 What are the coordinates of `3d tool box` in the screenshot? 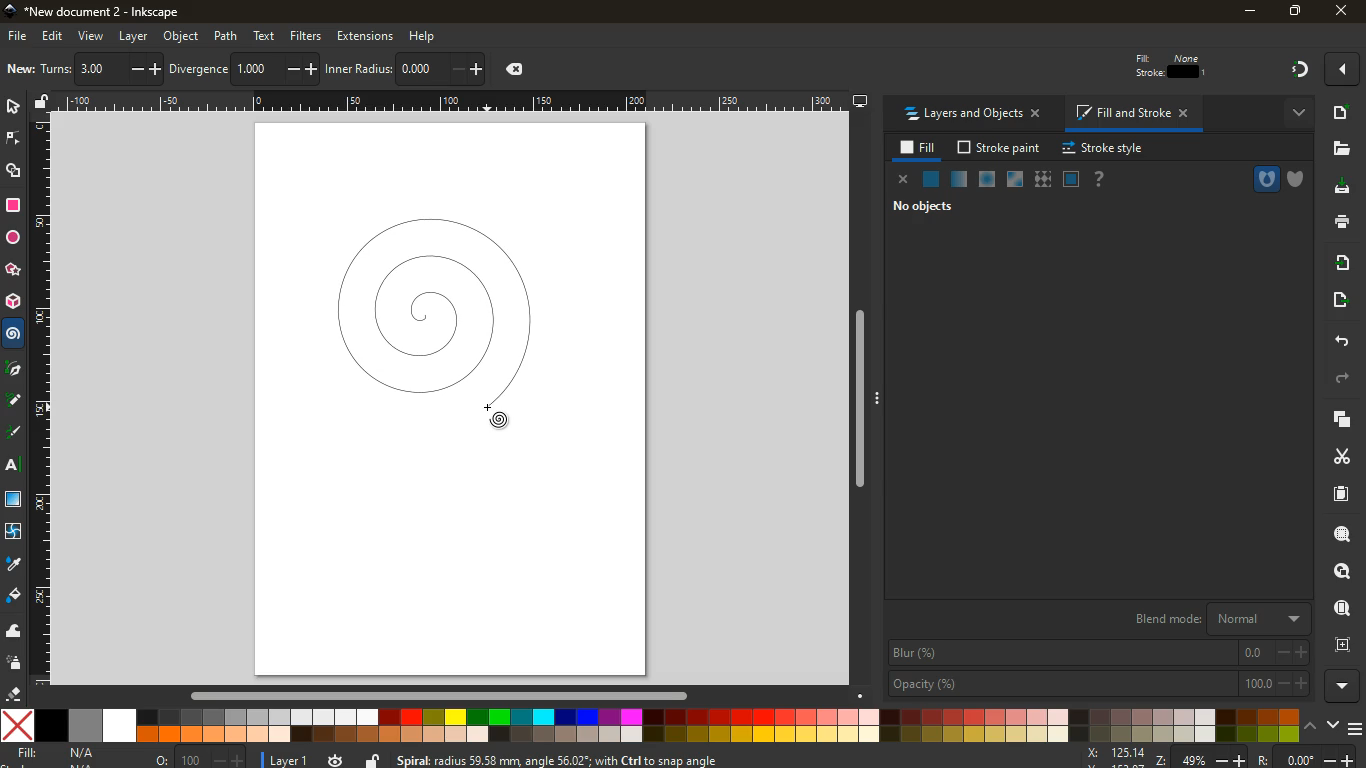 It's located at (13, 301).